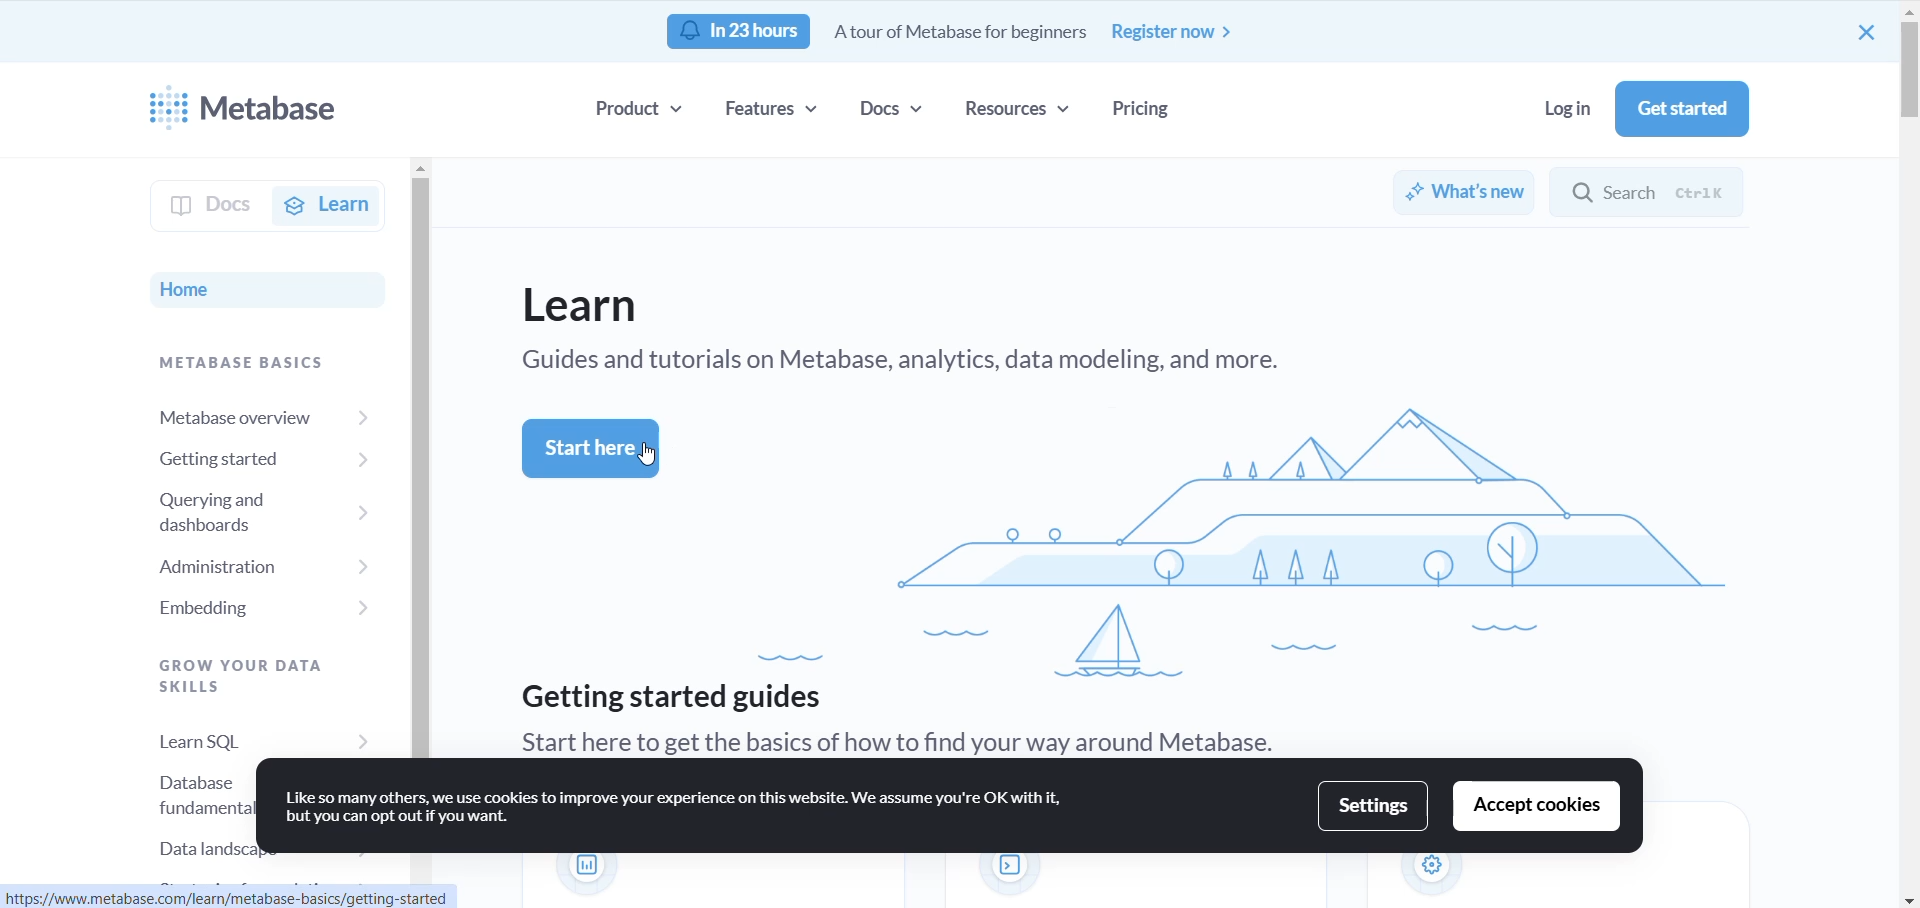 The image size is (1920, 908). Describe the element at coordinates (898, 111) in the screenshot. I see `docs` at that location.